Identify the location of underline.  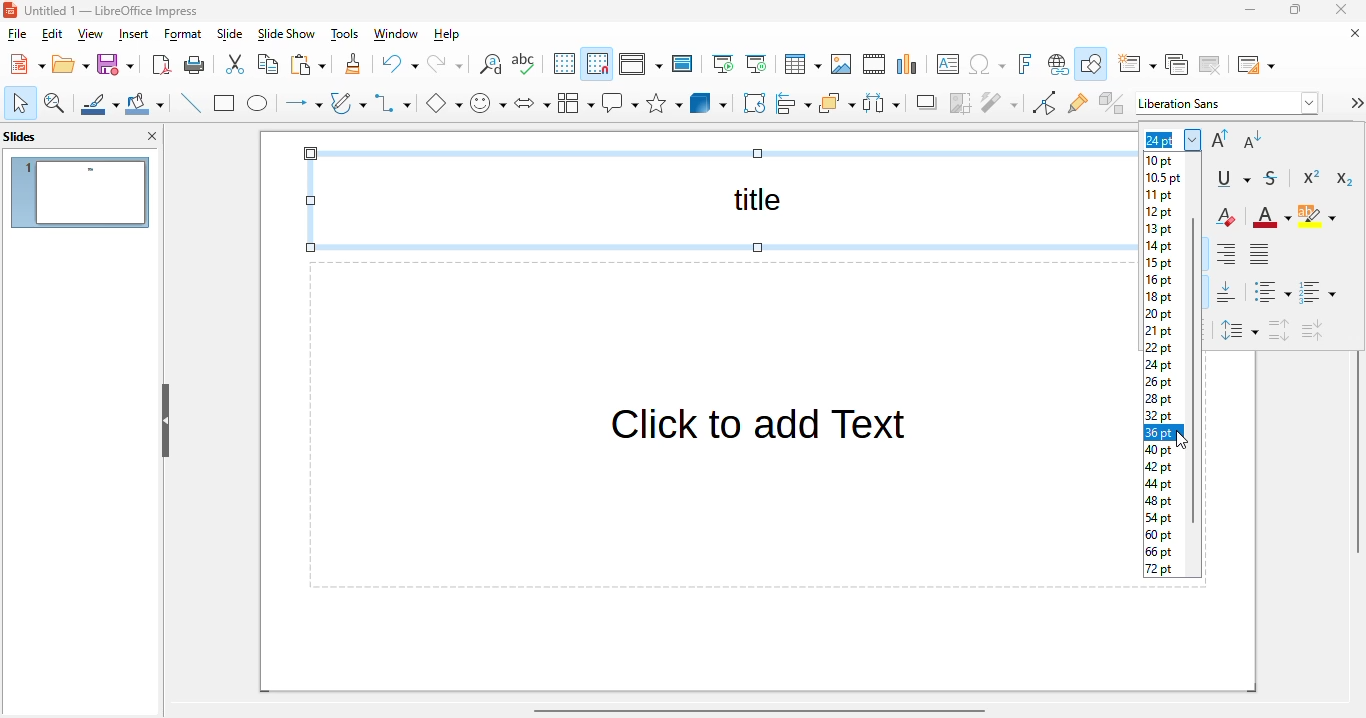
(1232, 179).